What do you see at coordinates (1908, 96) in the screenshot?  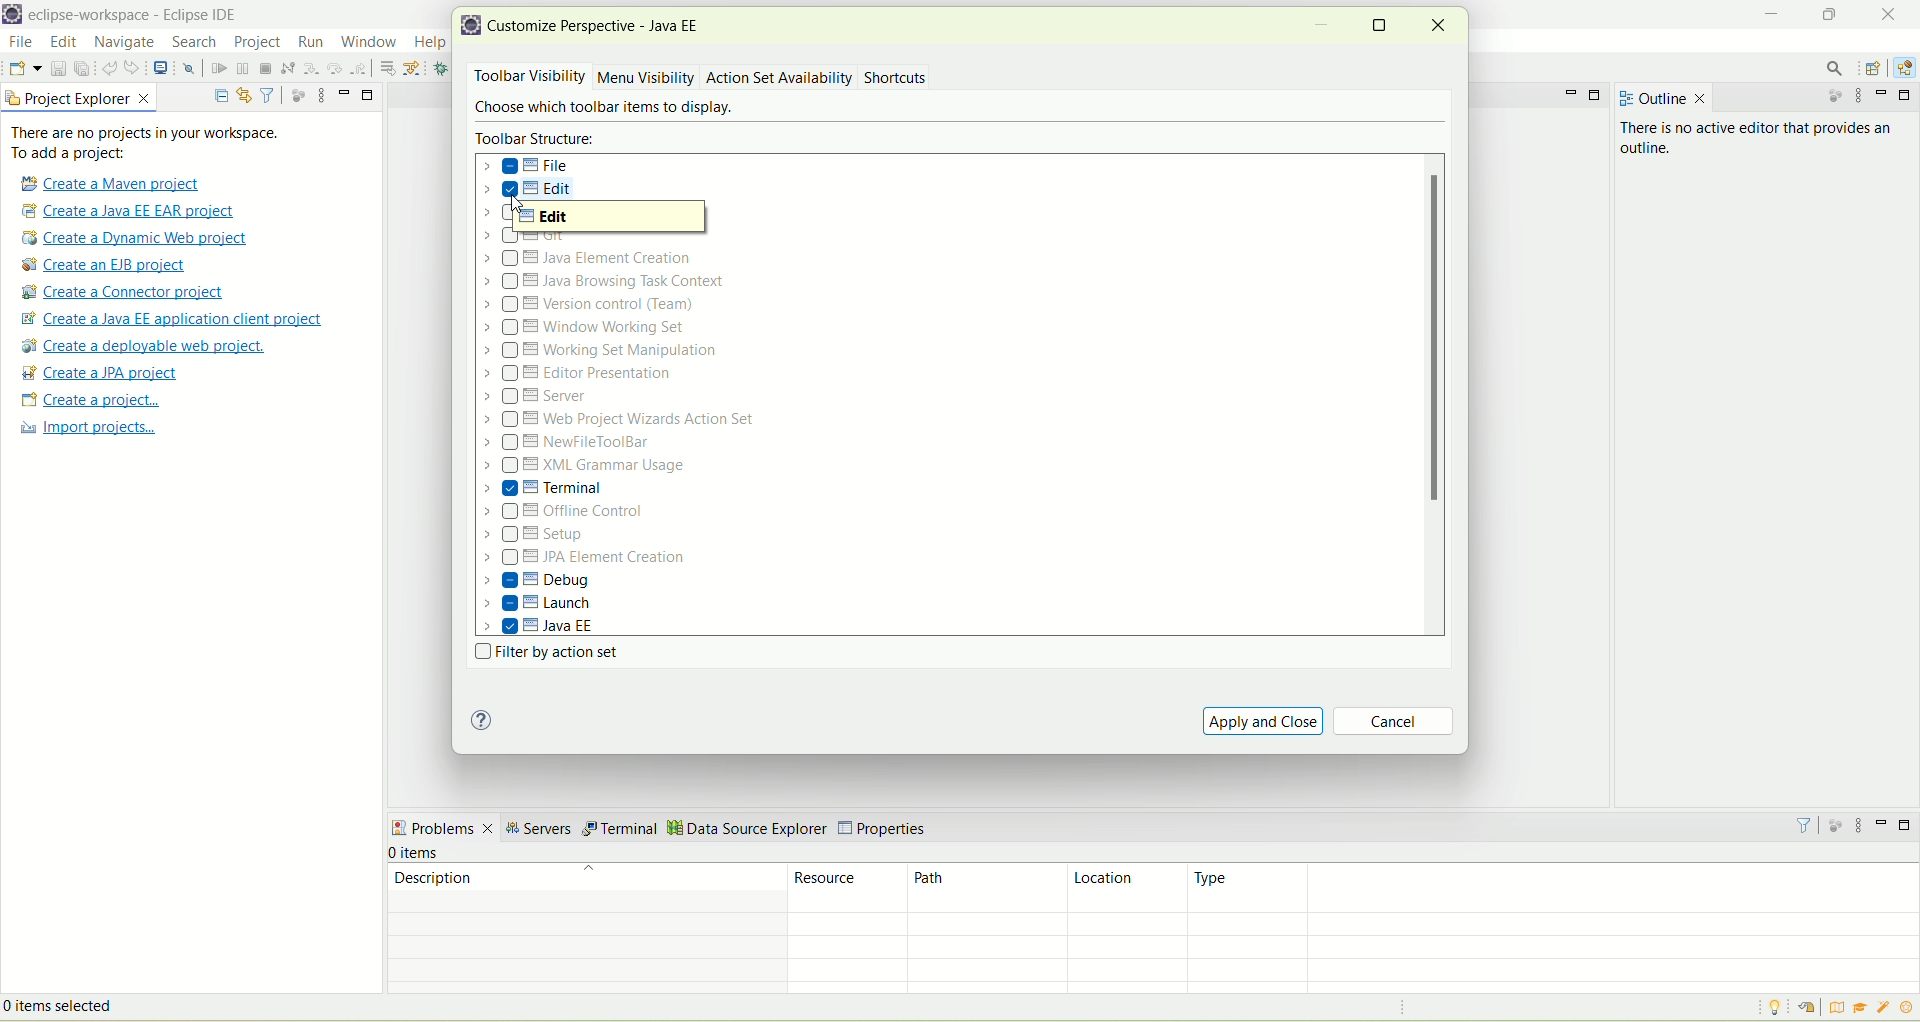 I see `maximize` at bounding box center [1908, 96].